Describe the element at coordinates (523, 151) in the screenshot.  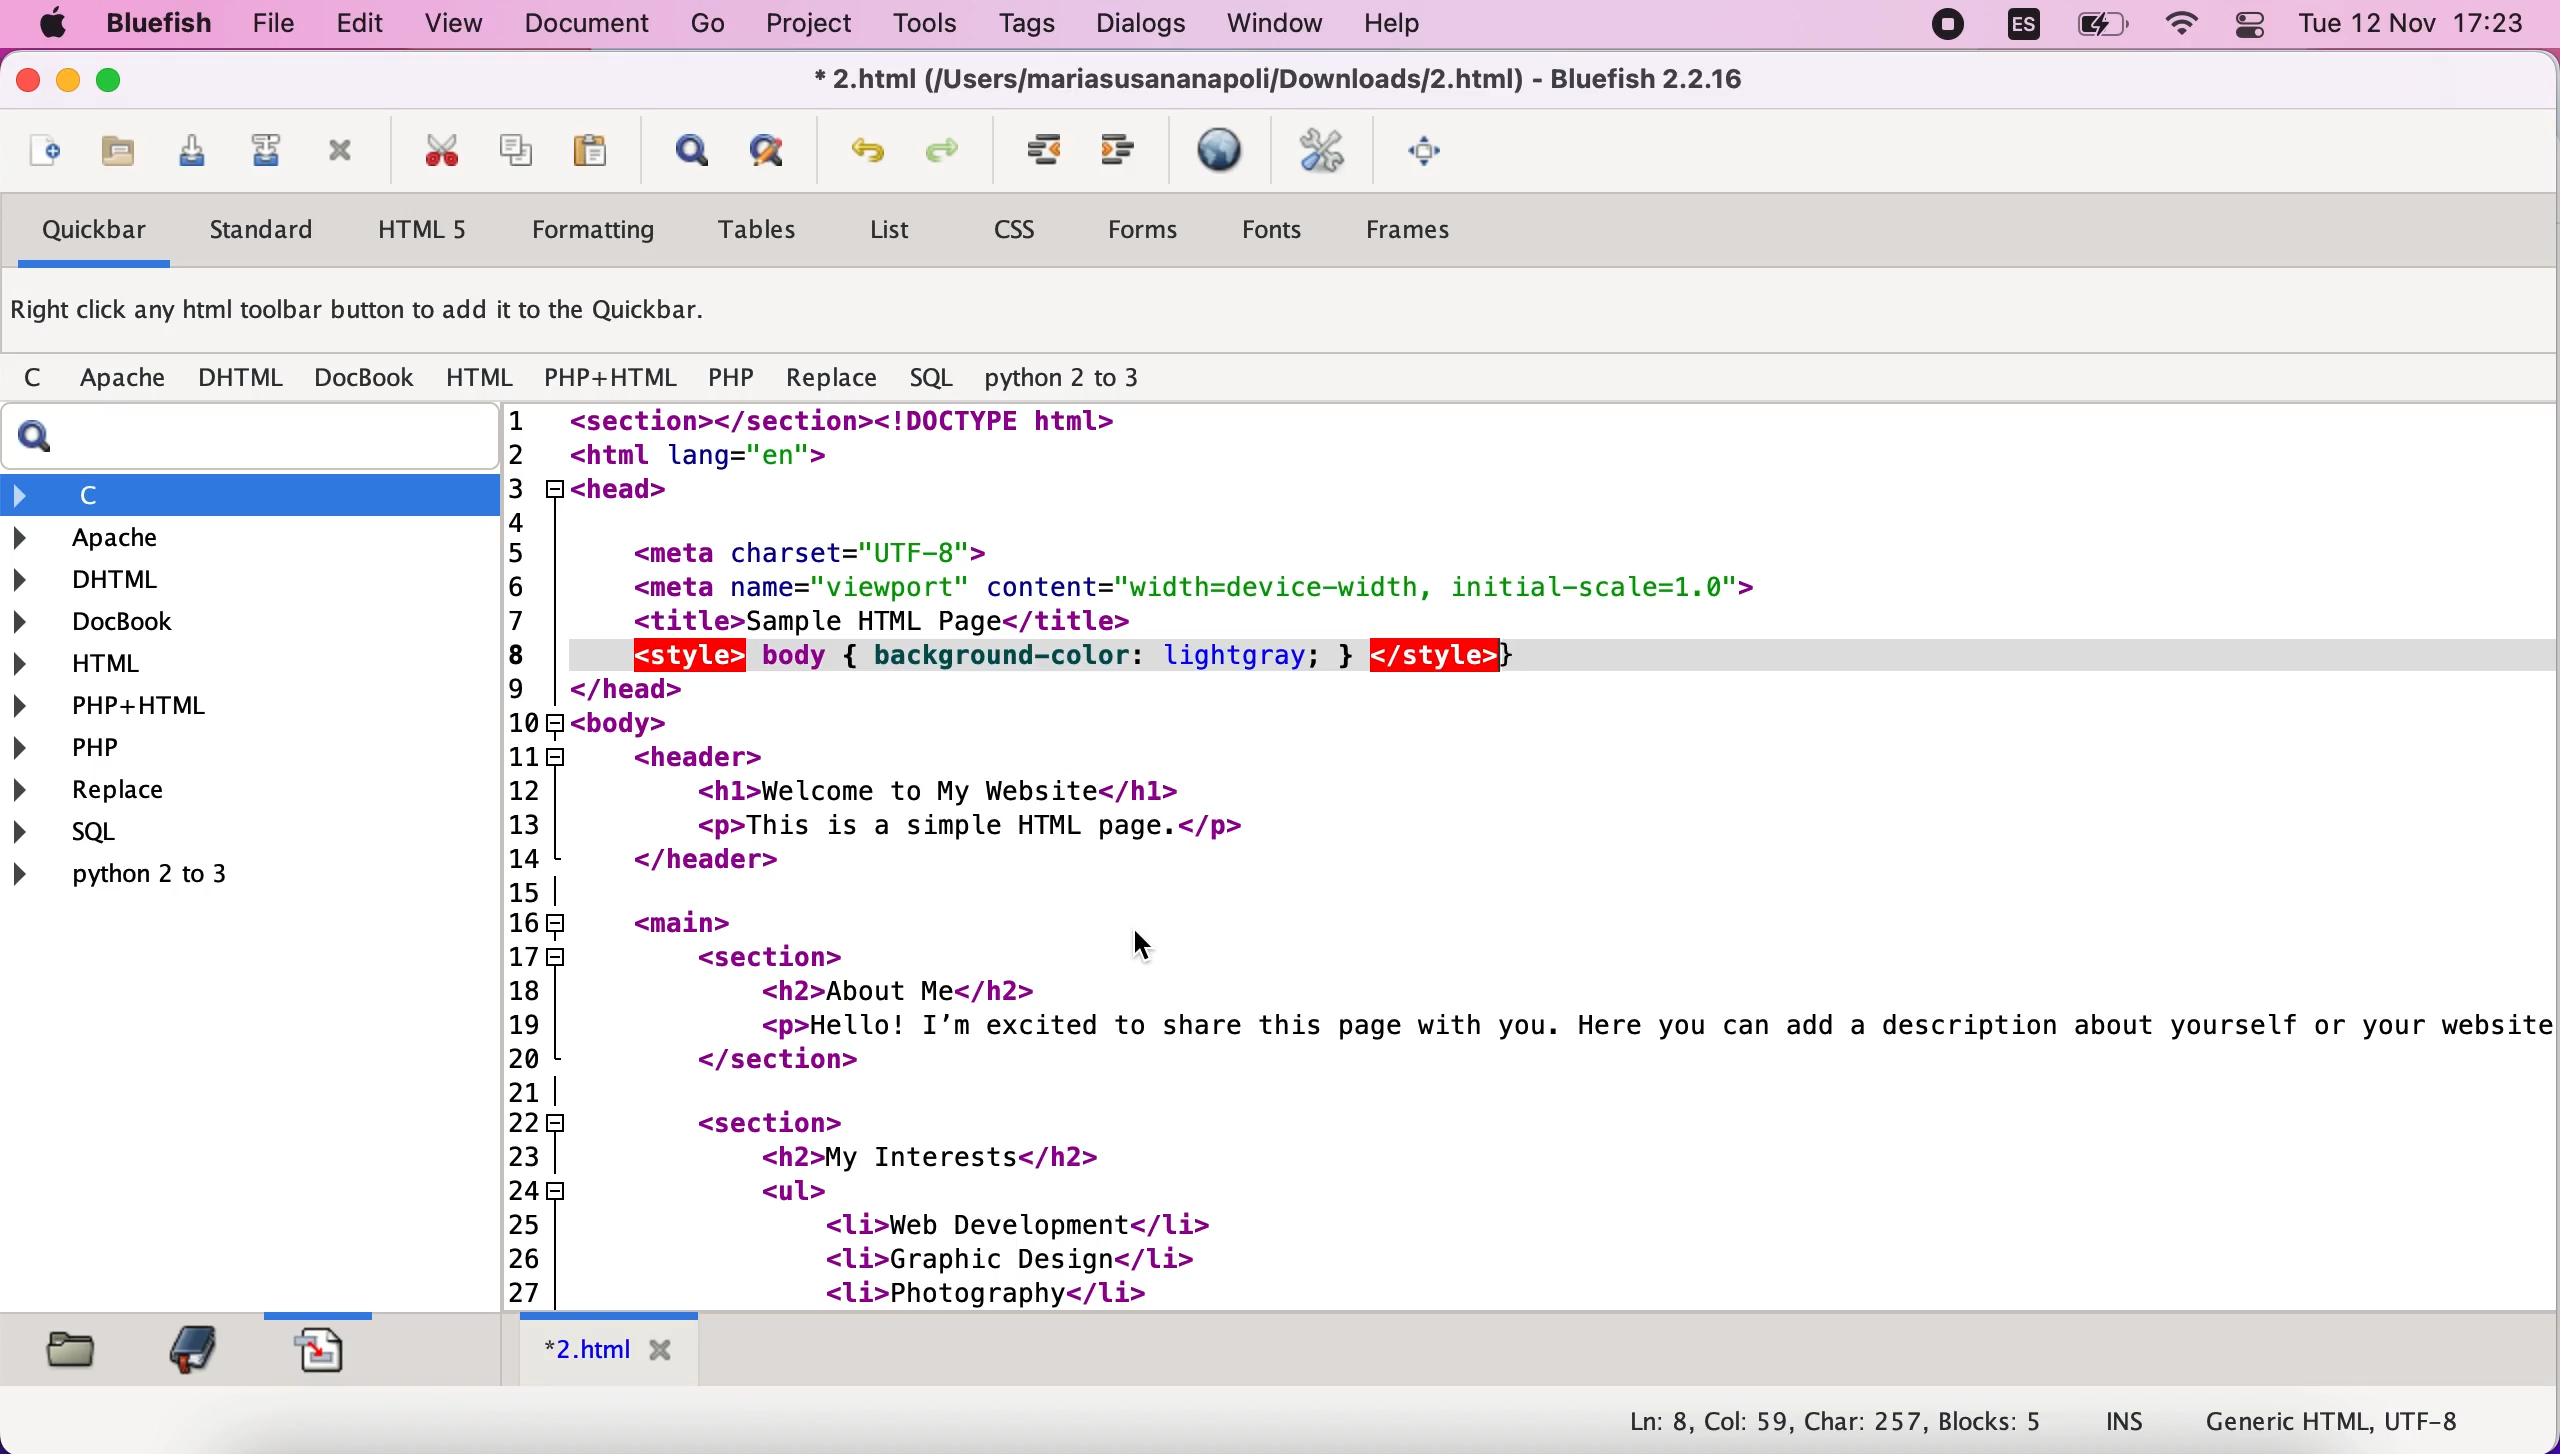
I see `copy` at that location.